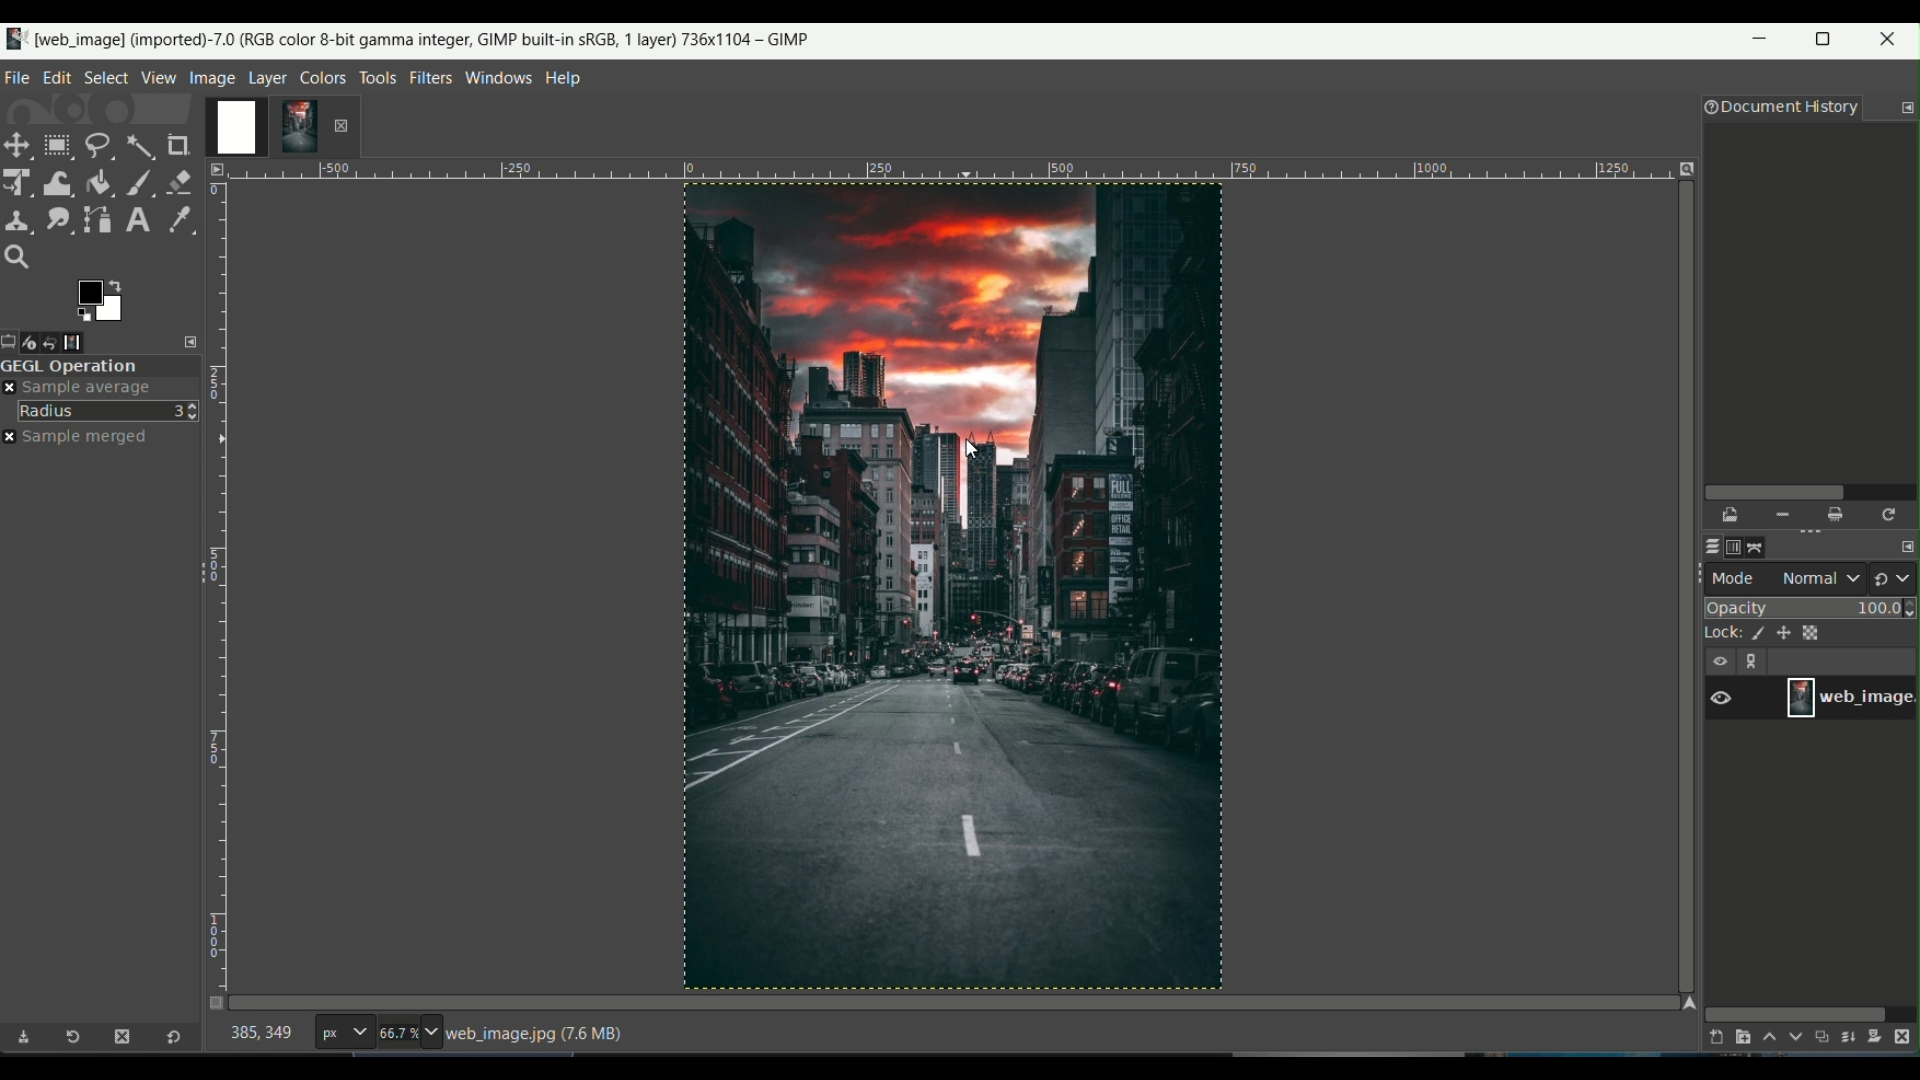  What do you see at coordinates (1767, 1040) in the screenshot?
I see `raise layer` at bounding box center [1767, 1040].